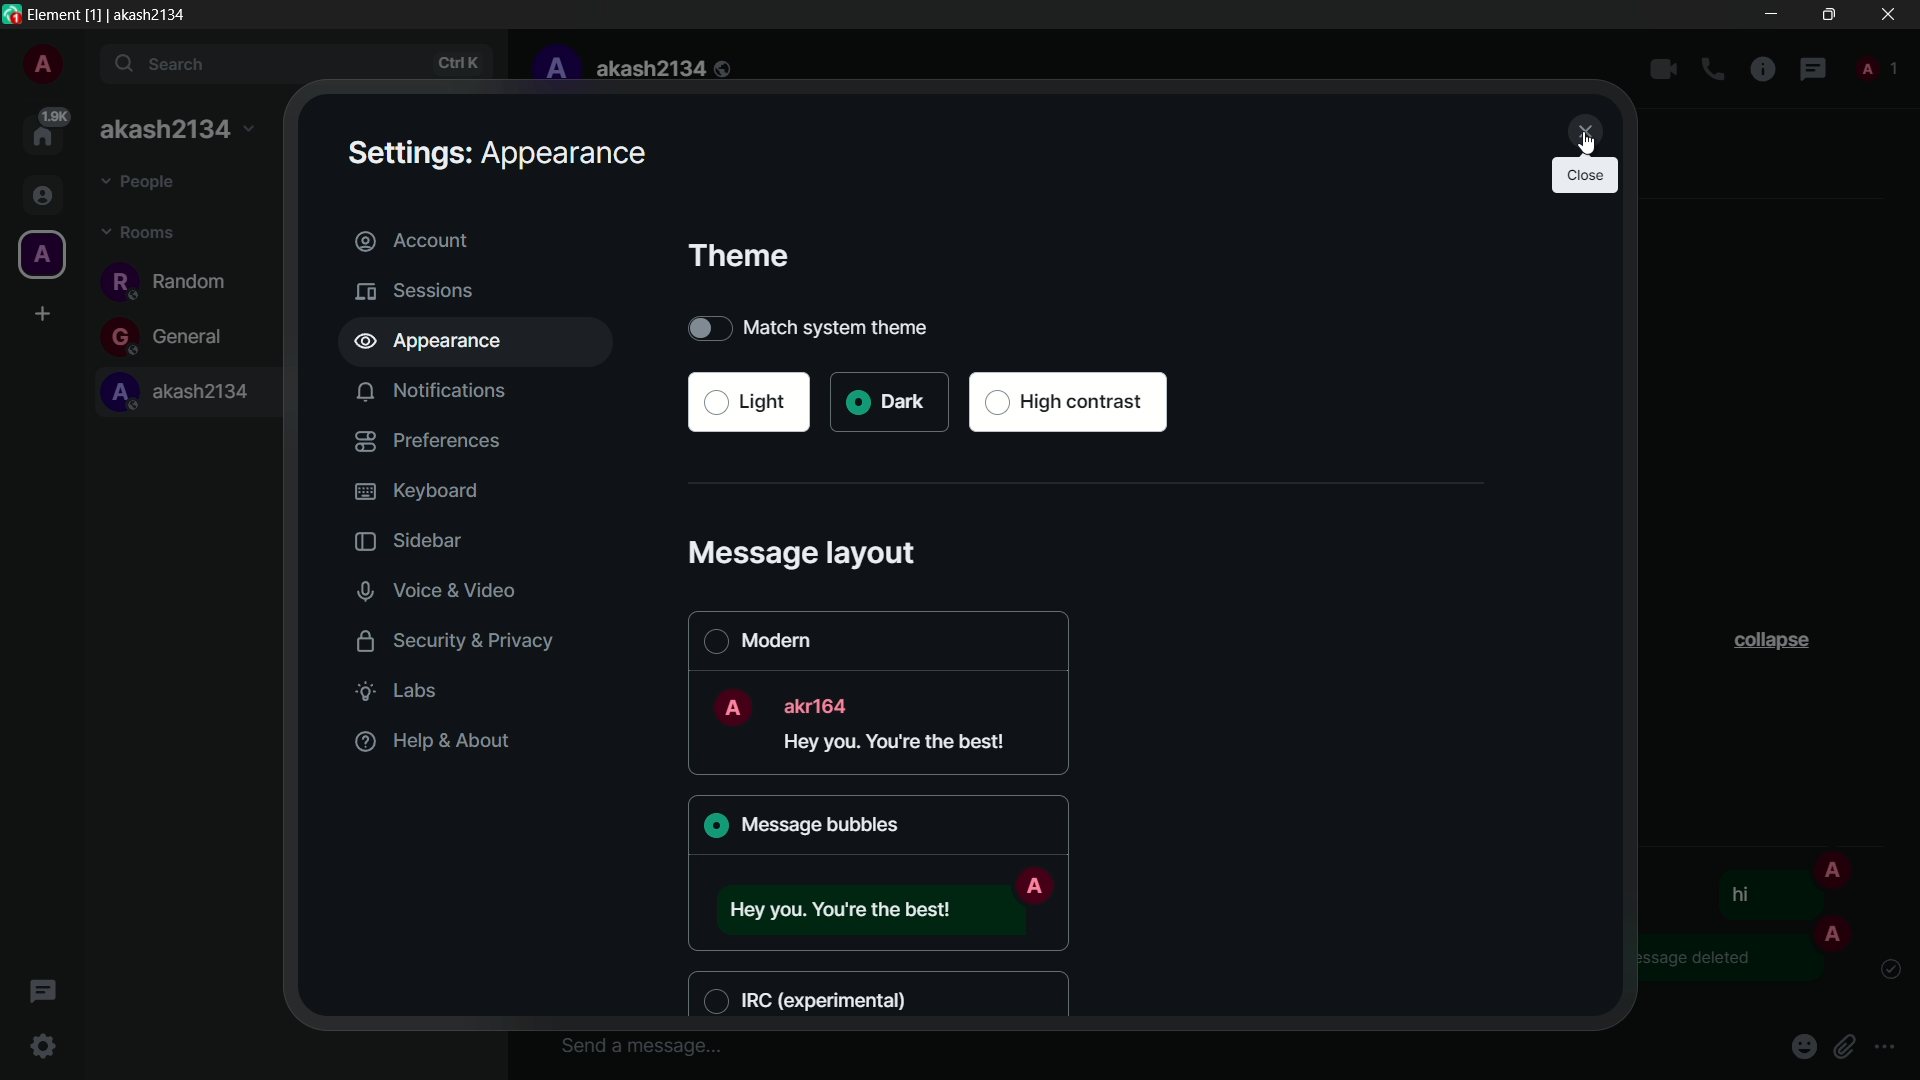 Image resolution: width=1920 pixels, height=1080 pixels. What do you see at coordinates (433, 392) in the screenshot?
I see `notifications` at bounding box center [433, 392].